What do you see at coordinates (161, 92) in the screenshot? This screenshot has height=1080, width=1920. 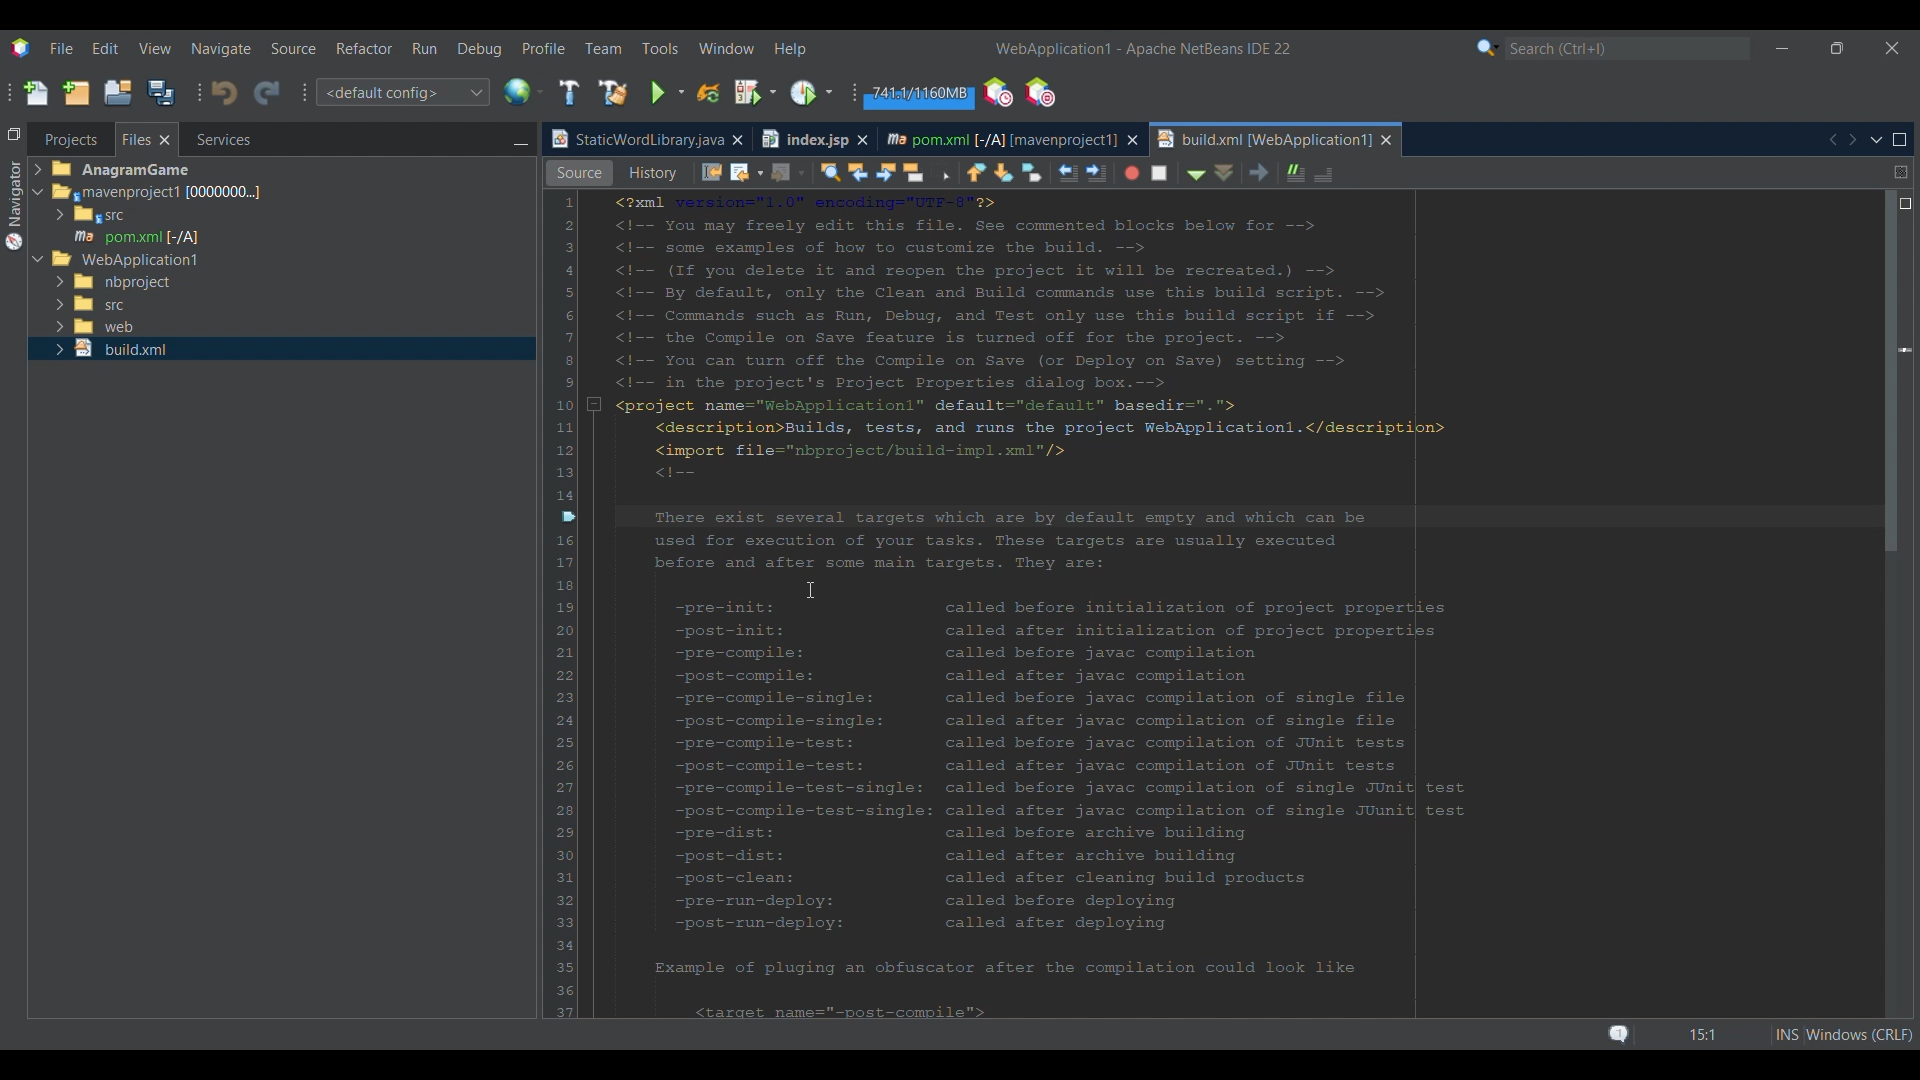 I see `Save all` at bounding box center [161, 92].